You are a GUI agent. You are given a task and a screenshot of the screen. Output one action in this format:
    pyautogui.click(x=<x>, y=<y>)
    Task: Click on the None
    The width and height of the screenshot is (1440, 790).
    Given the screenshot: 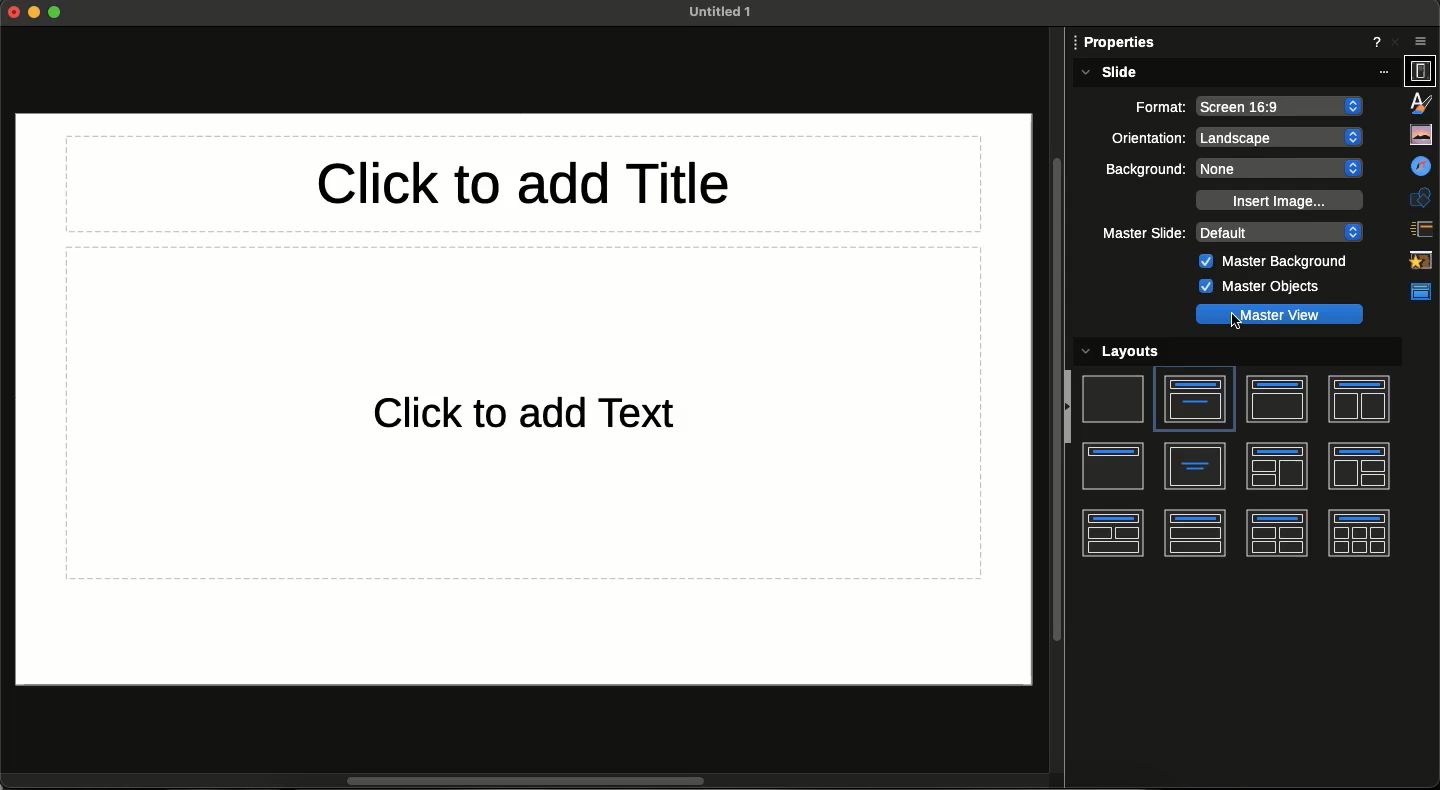 What is the action you would take?
    pyautogui.click(x=1282, y=168)
    